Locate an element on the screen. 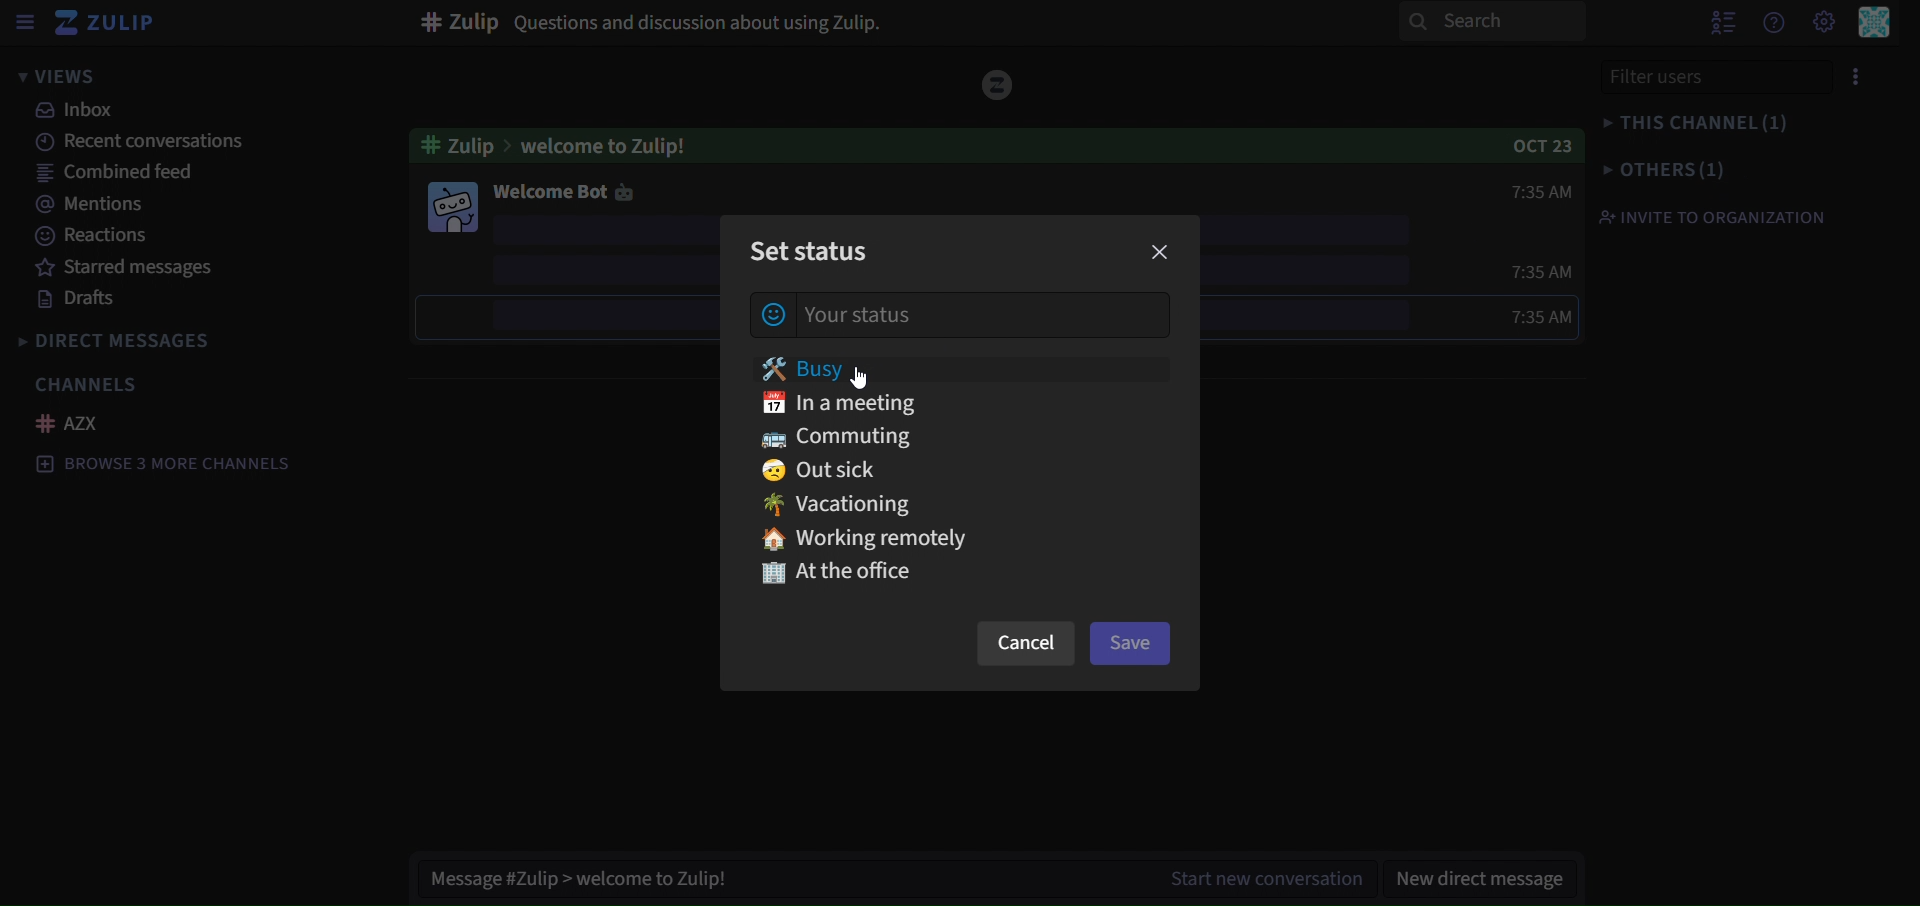 Image resolution: width=1920 pixels, height=906 pixels. recent conversations is located at coordinates (143, 144).